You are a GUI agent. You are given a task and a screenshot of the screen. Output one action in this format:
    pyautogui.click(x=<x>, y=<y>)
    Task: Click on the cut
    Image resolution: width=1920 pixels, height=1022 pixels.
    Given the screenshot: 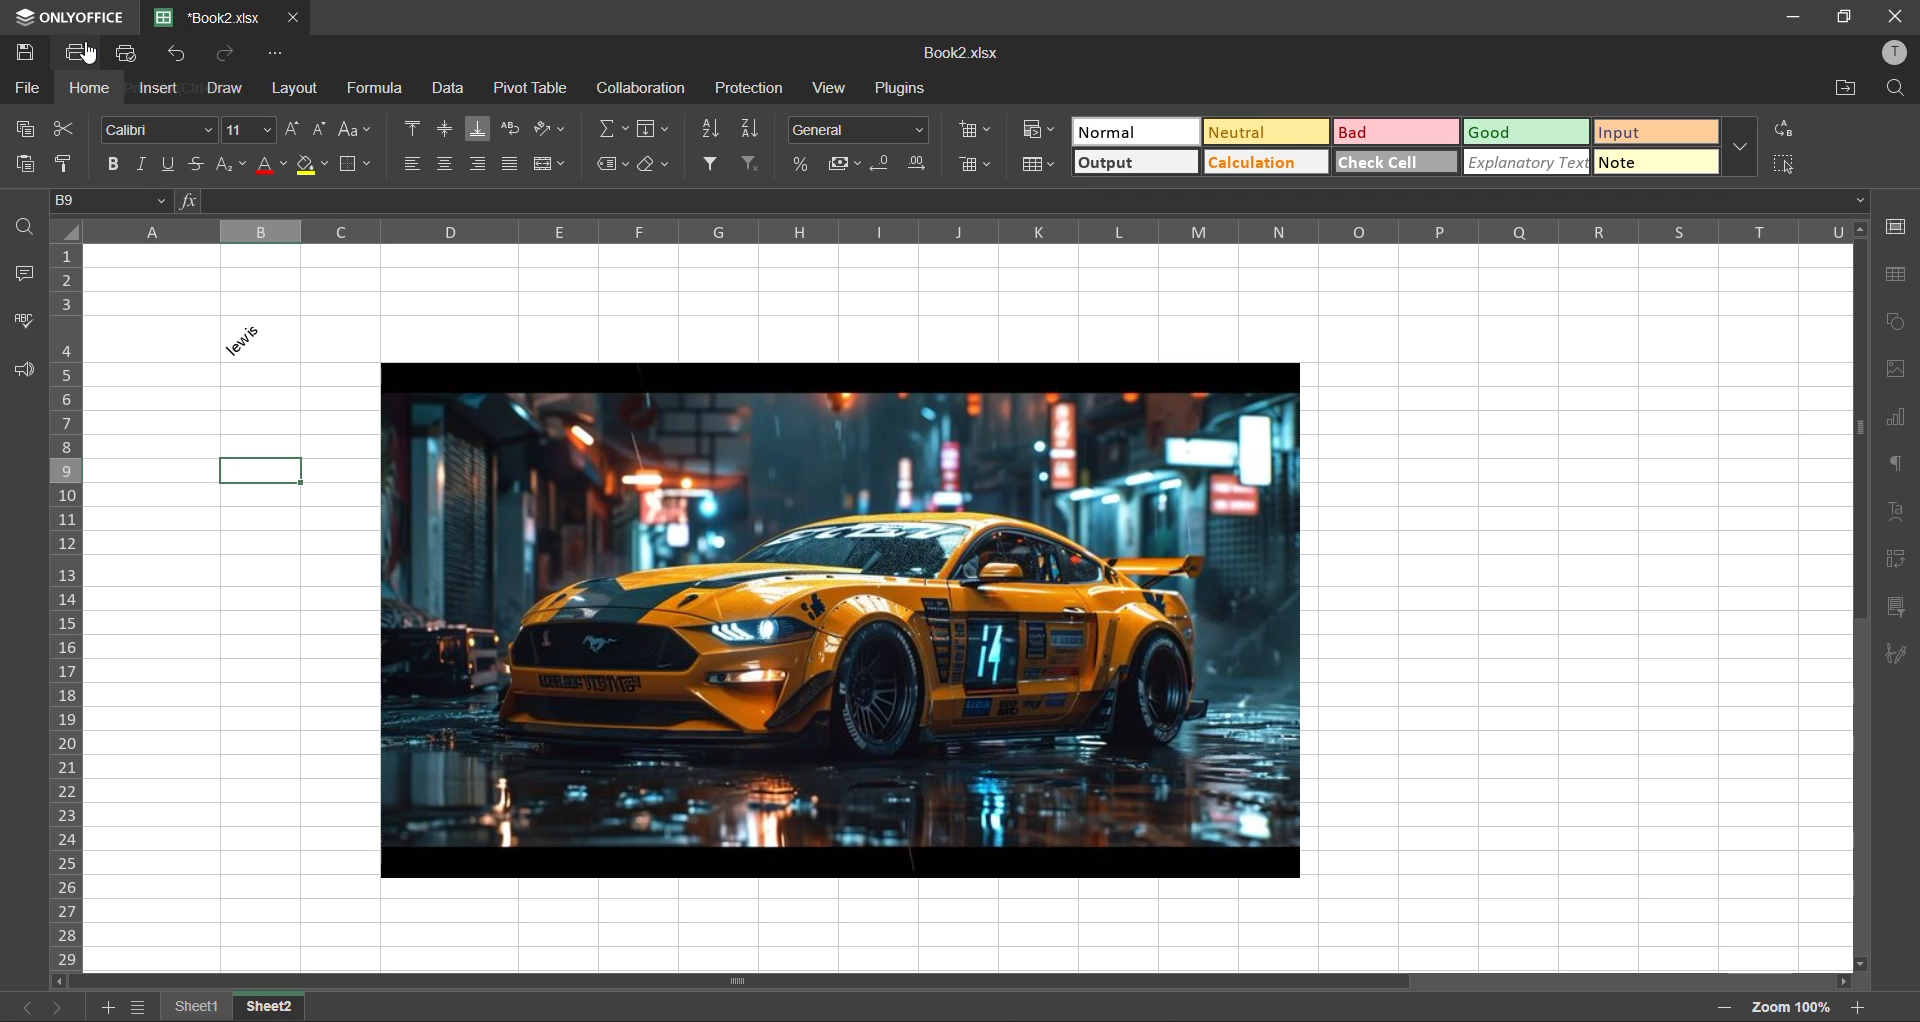 What is the action you would take?
    pyautogui.click(x=61, y=128)
    